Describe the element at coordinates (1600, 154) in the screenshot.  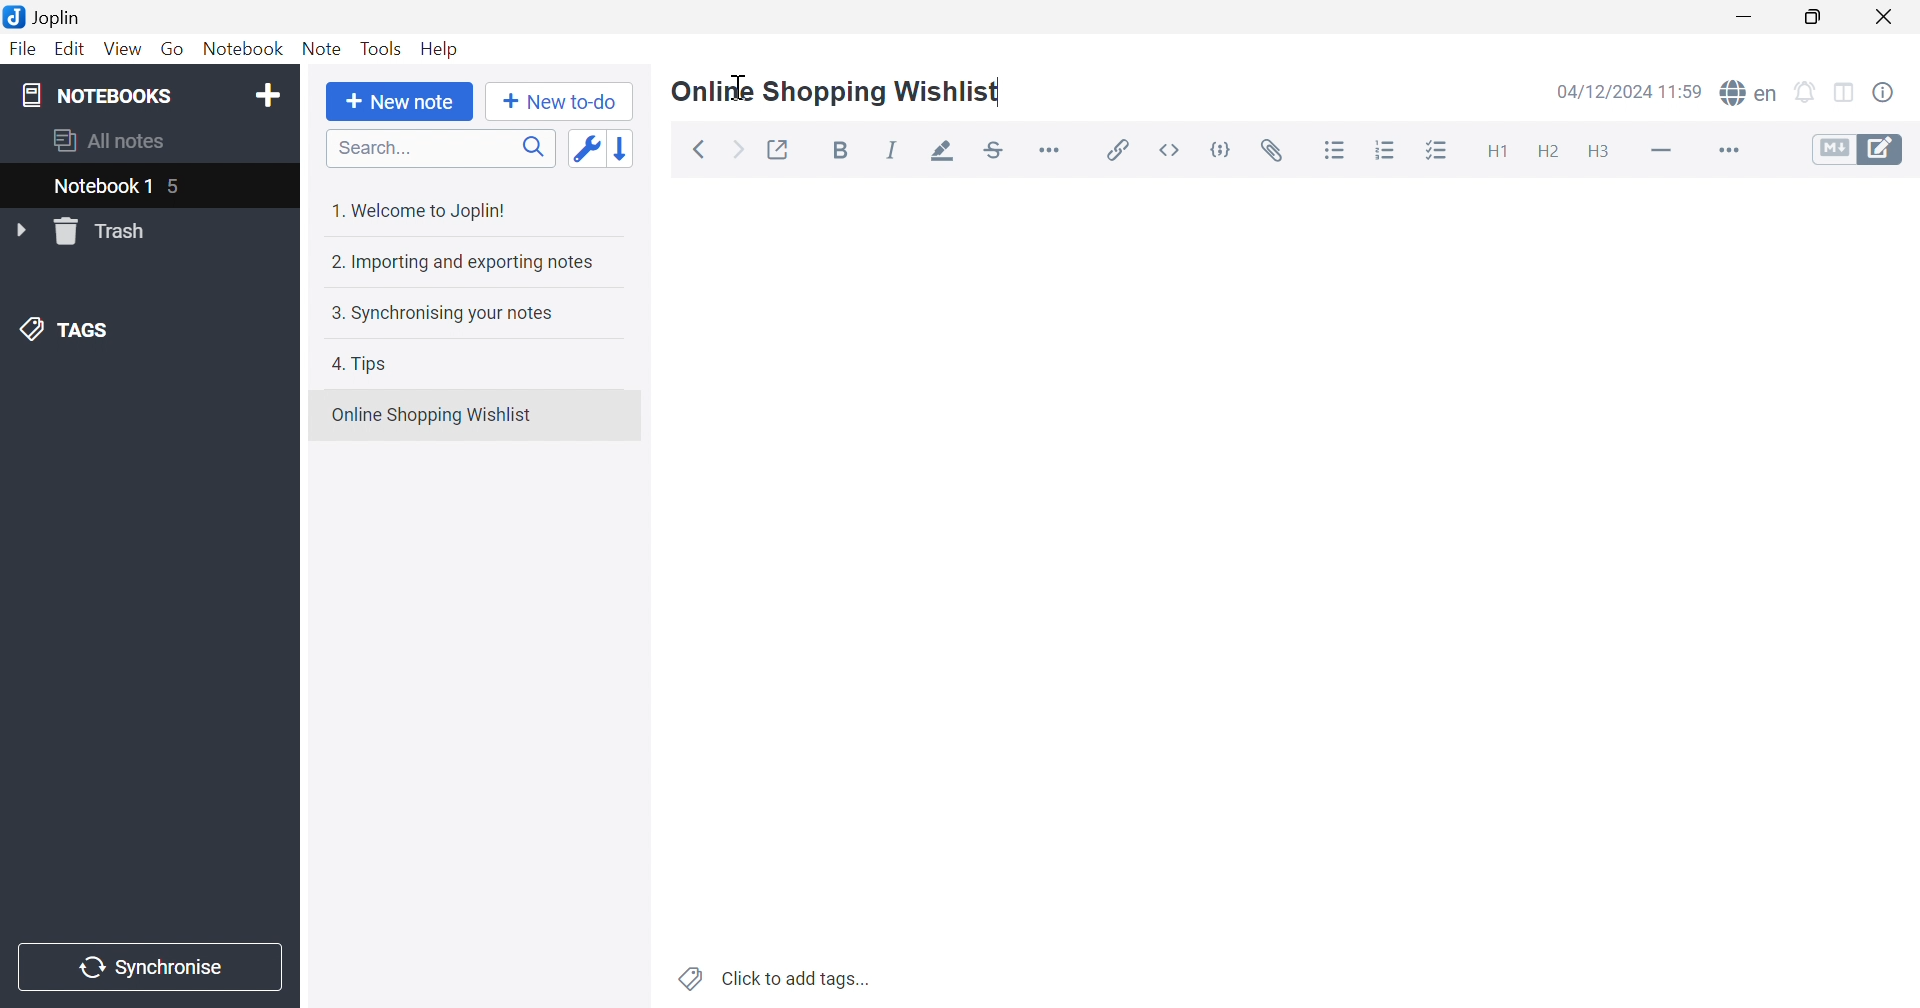
I see `Heading 3` at that location.